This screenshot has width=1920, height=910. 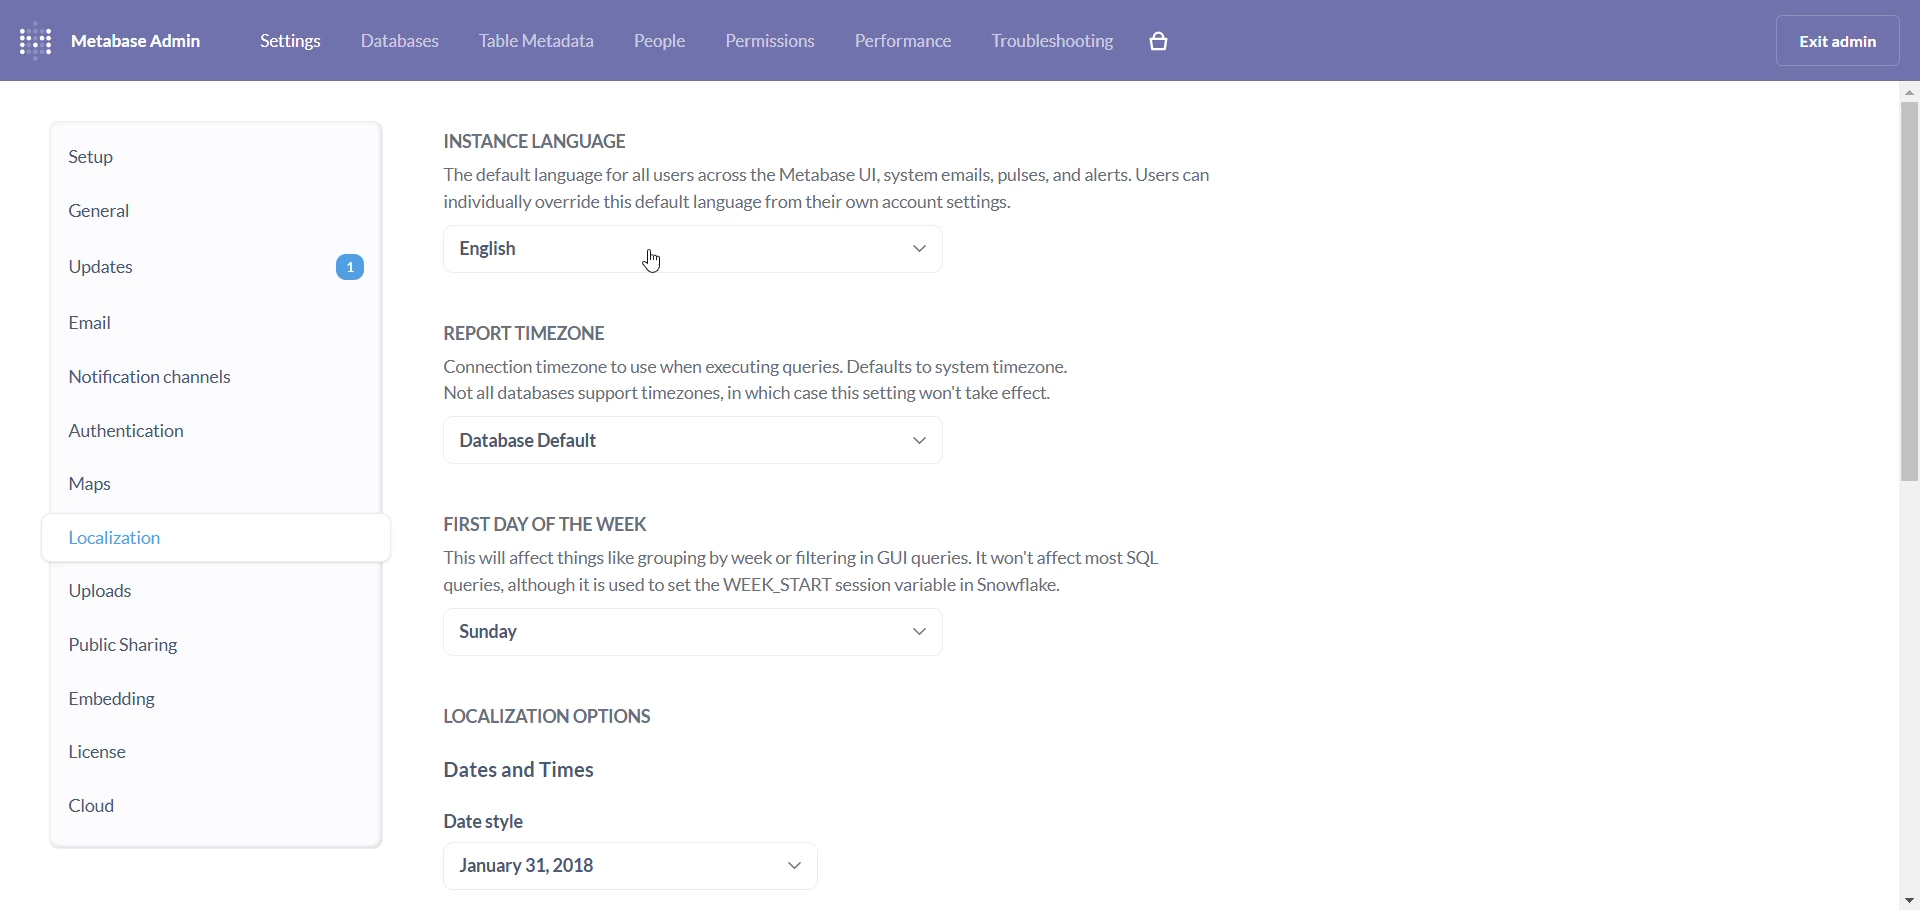 I want to click on performance, so click(x=907, y=42).